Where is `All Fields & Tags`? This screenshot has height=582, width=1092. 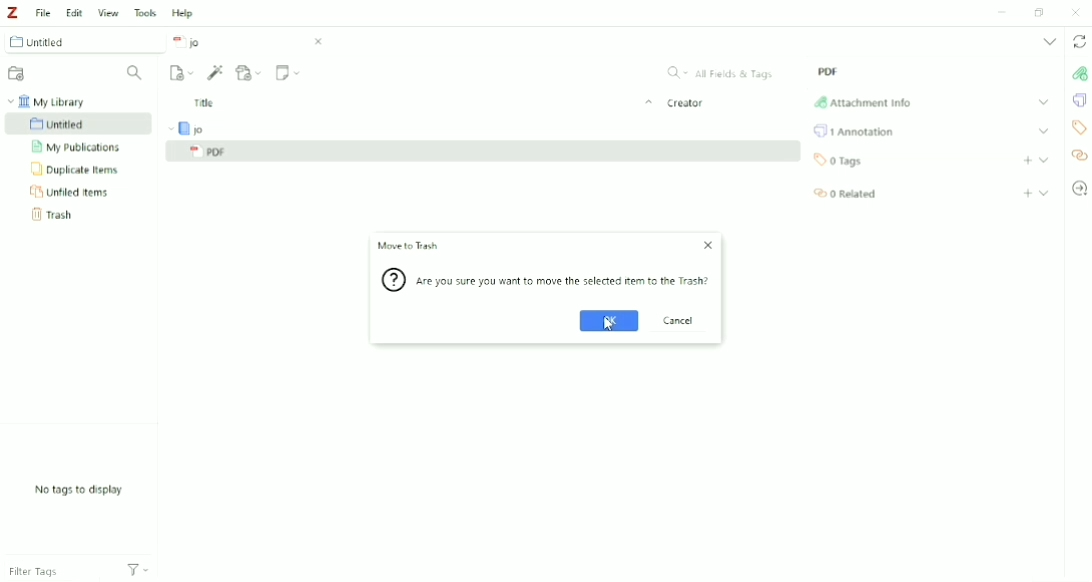
All Fields & Tags is located at coordinates (723, 71).